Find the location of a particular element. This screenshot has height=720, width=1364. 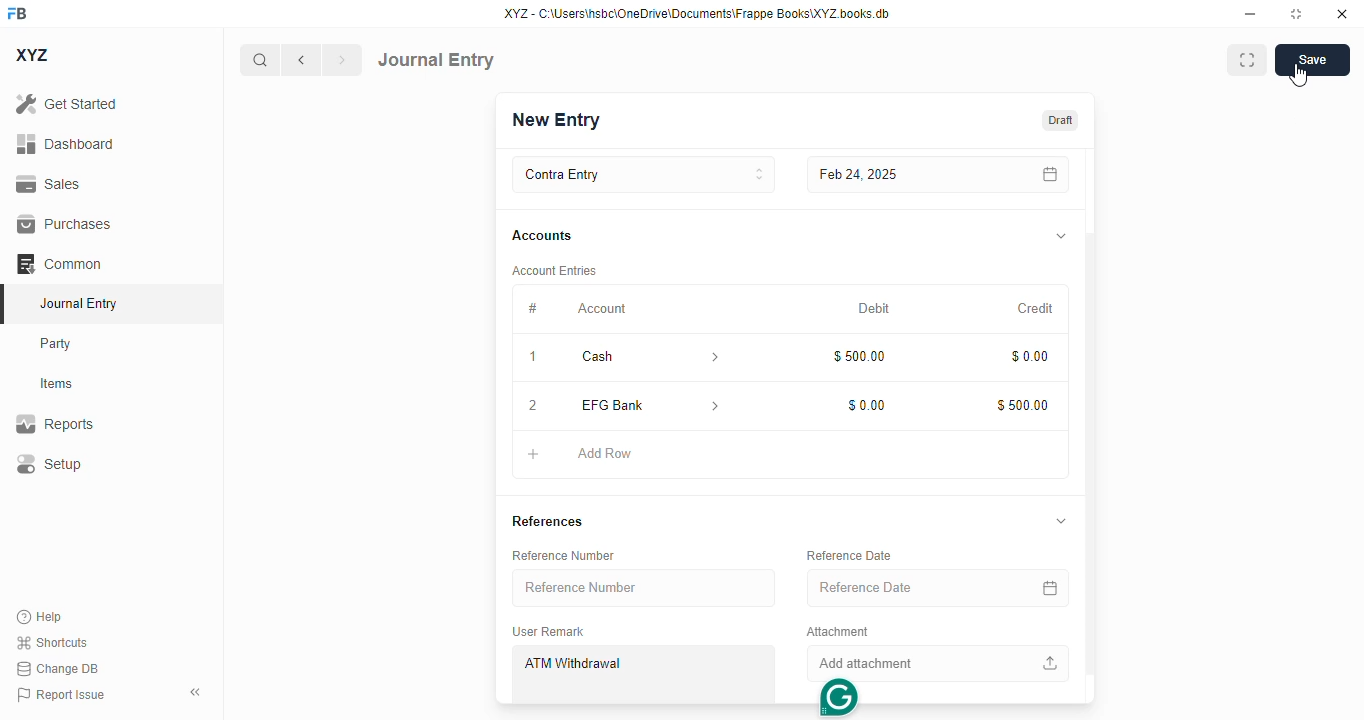

calendar icon is located at coordinates (1046, 175).